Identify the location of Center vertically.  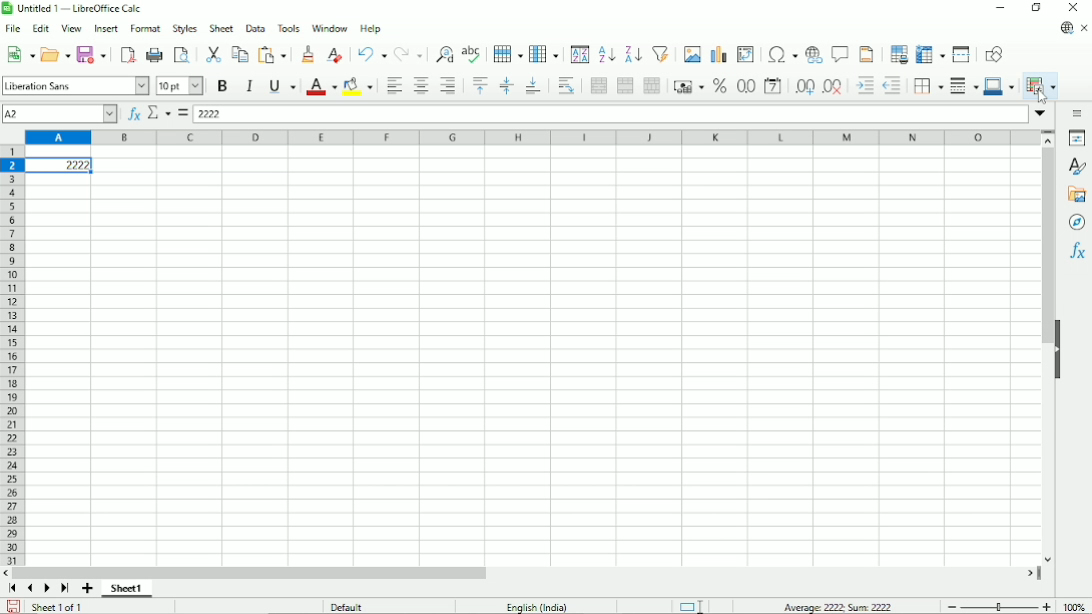
(505, 86).